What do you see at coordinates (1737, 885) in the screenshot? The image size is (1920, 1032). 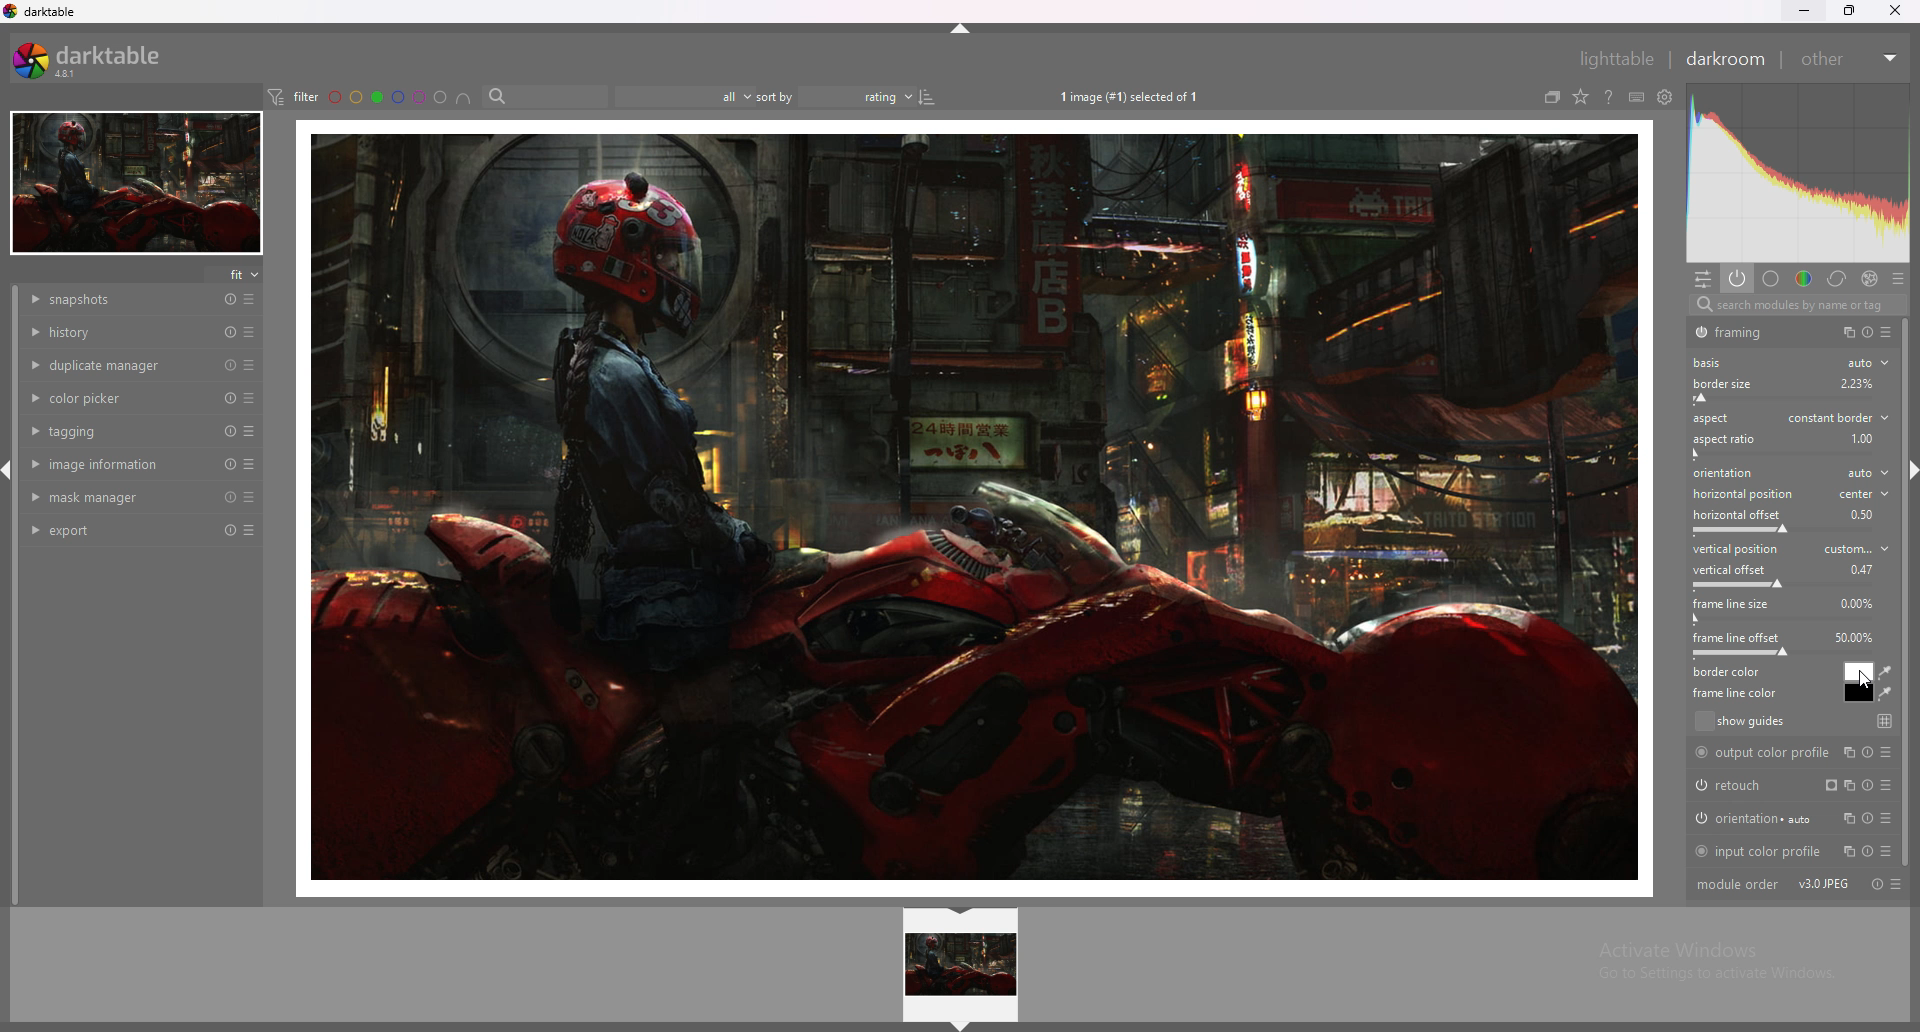 I see `module order` at bounding box center [1737, 885].